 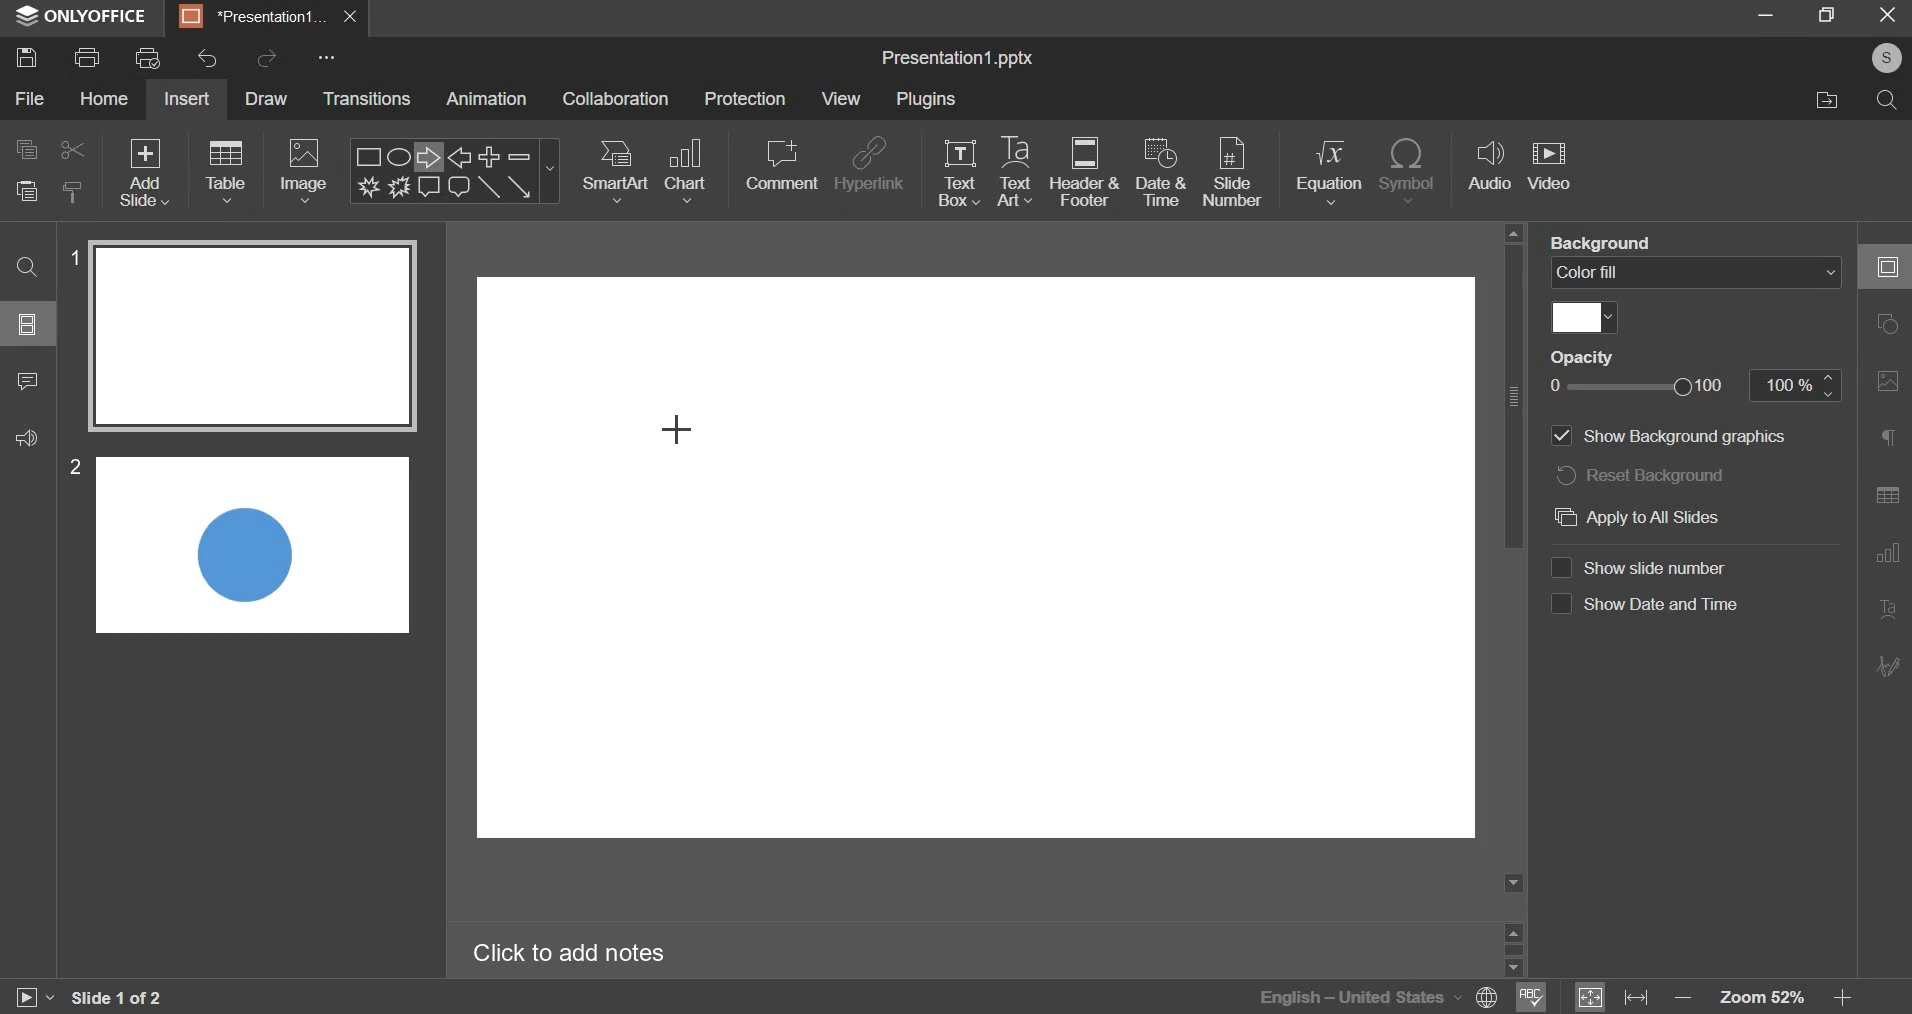 What do you see at coordinates (184, 100) in the screenshot?
I see `insert` at bounding box center [184, 100].